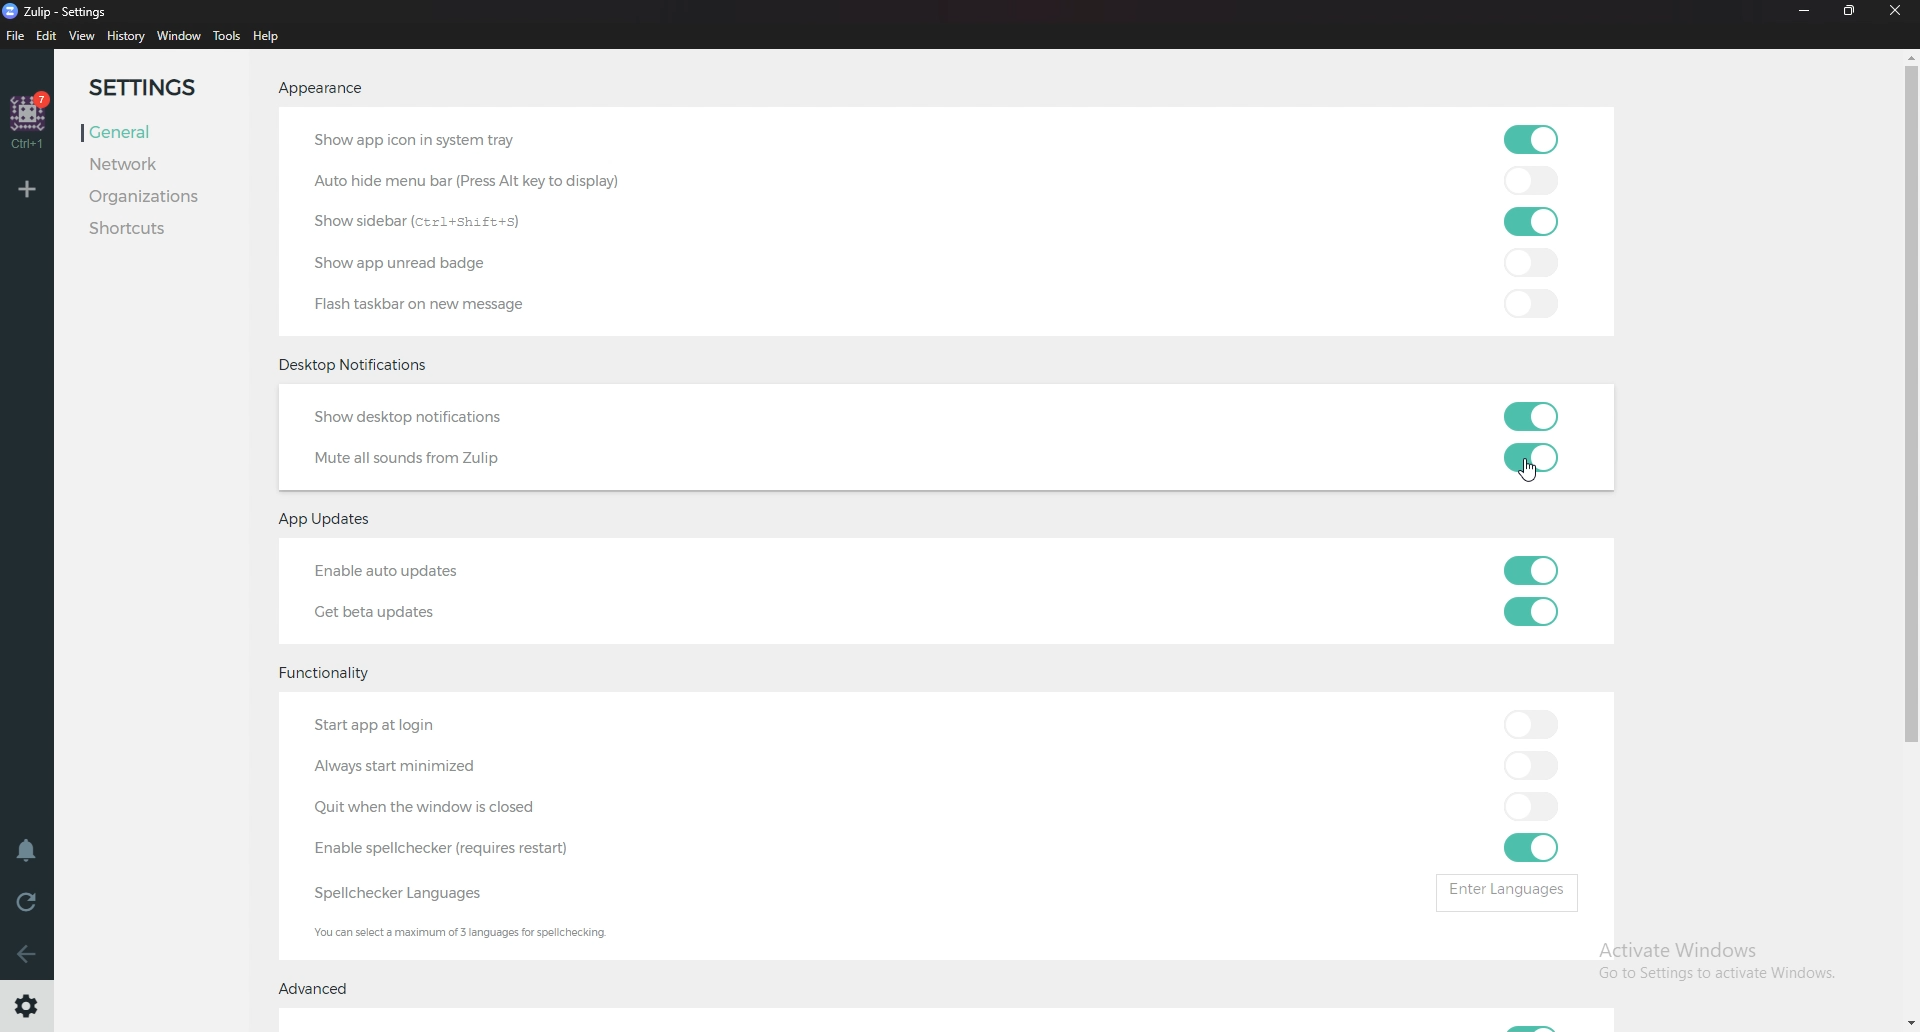 This screenshot has width=1920, height=1032. Describe the element at coordinates (1532, 570) in the screenshot. I see `toggle` at that location.